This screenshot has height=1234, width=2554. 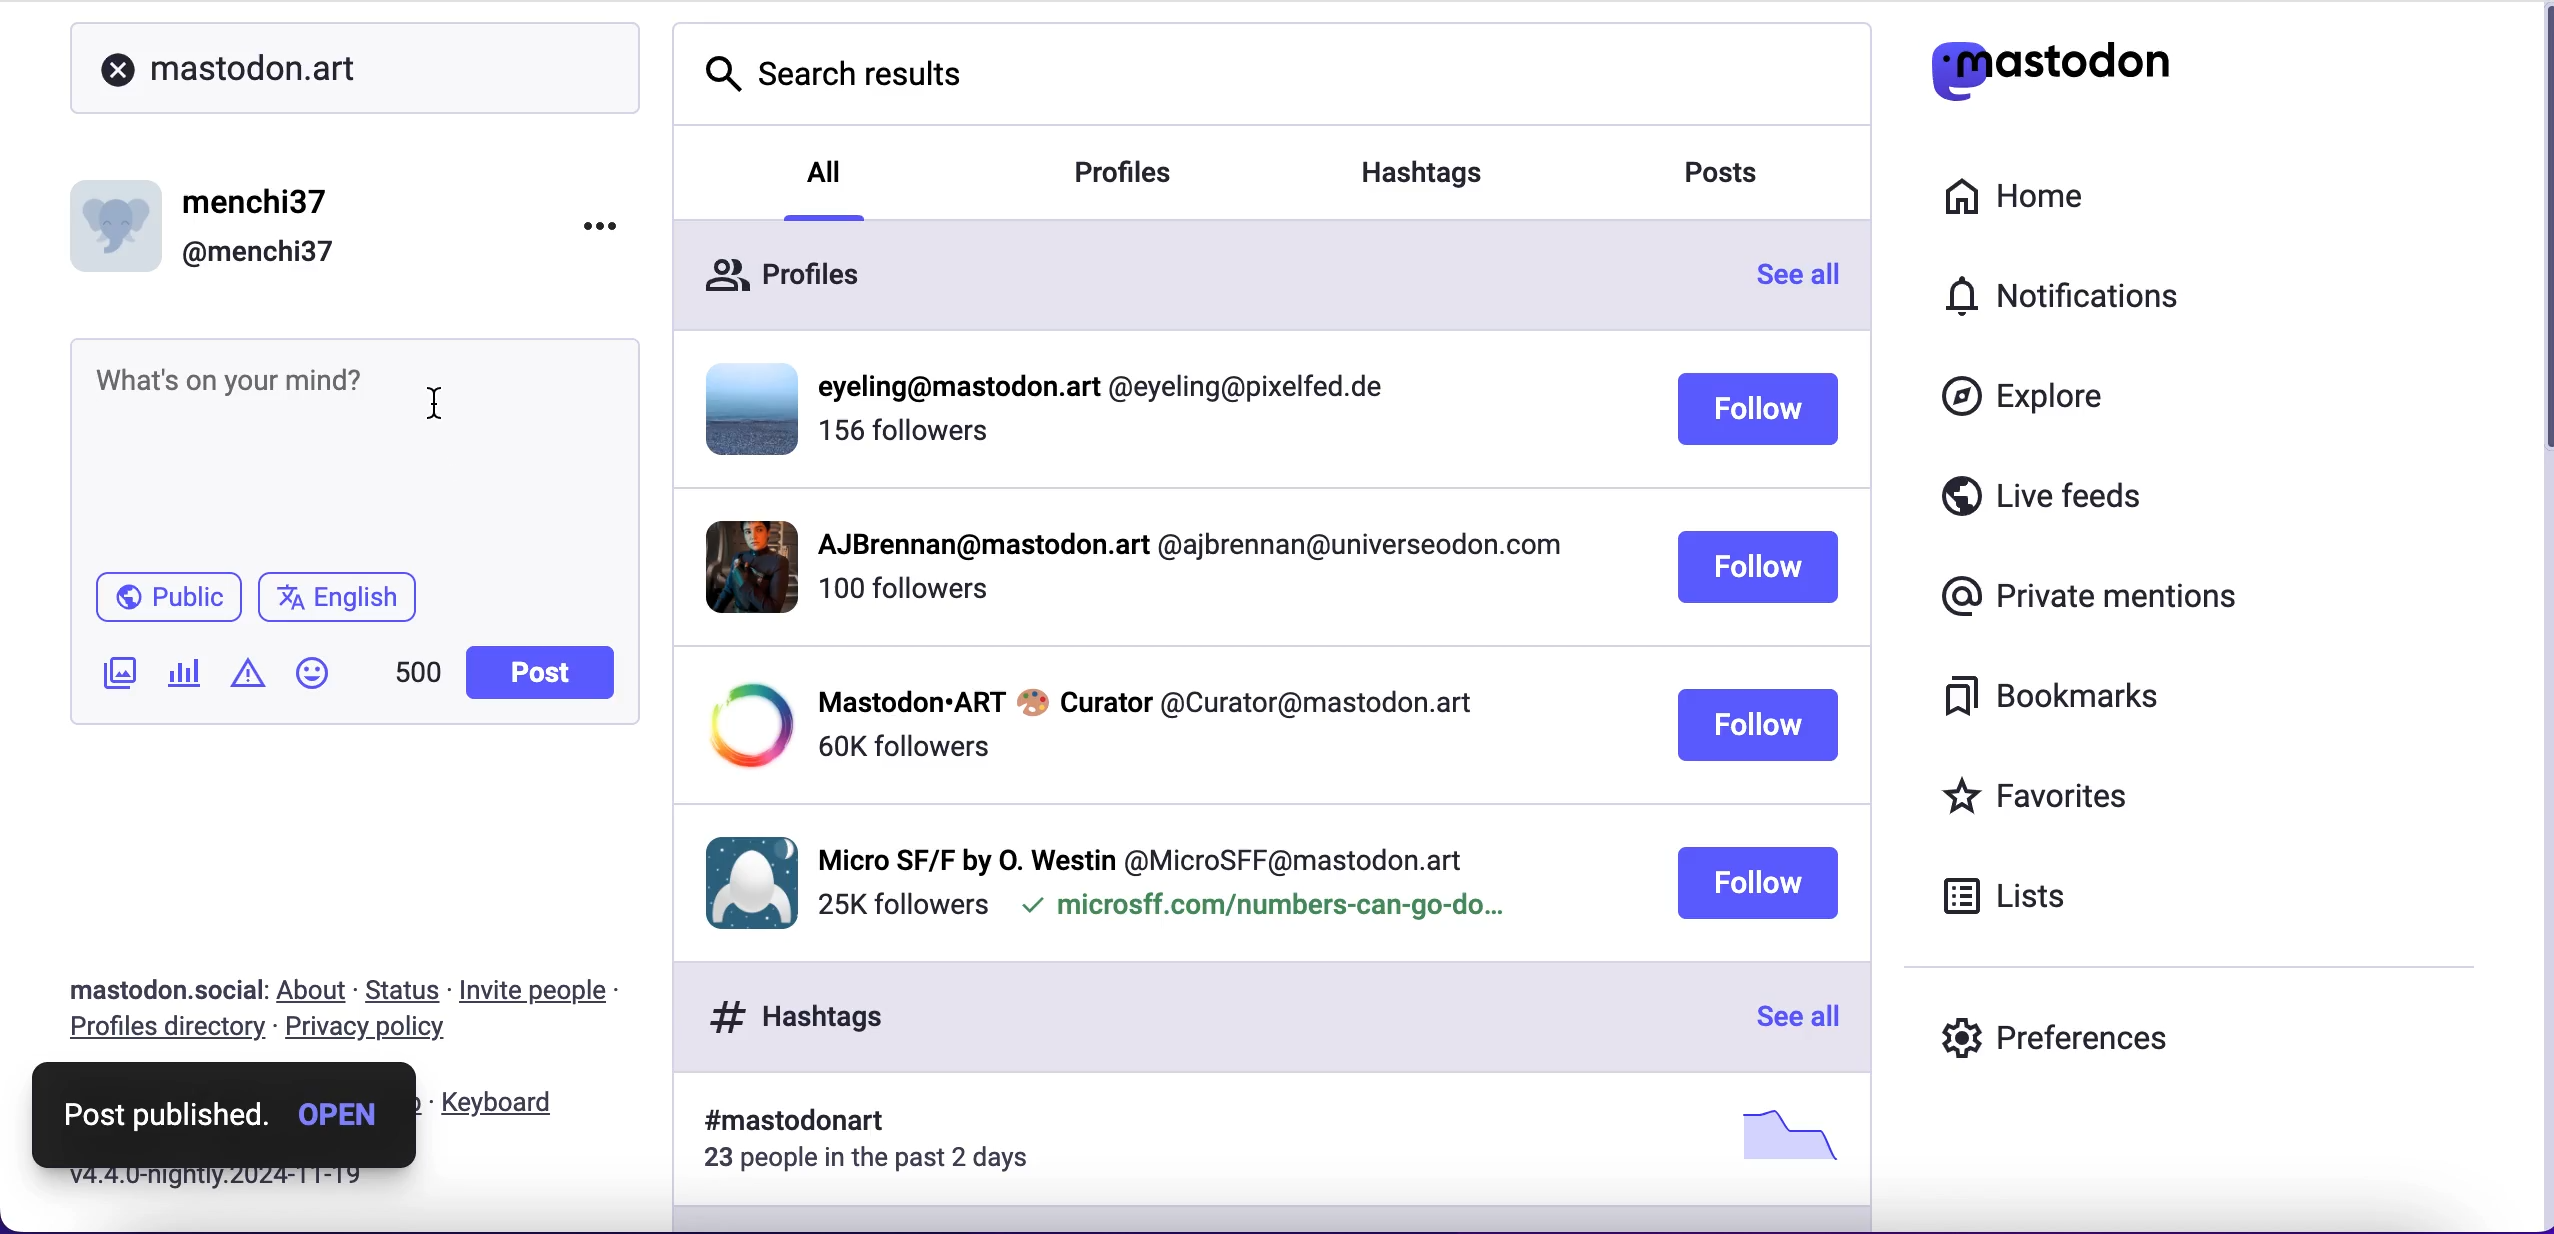 I want to click on display picture, so click(x=744, y=406).